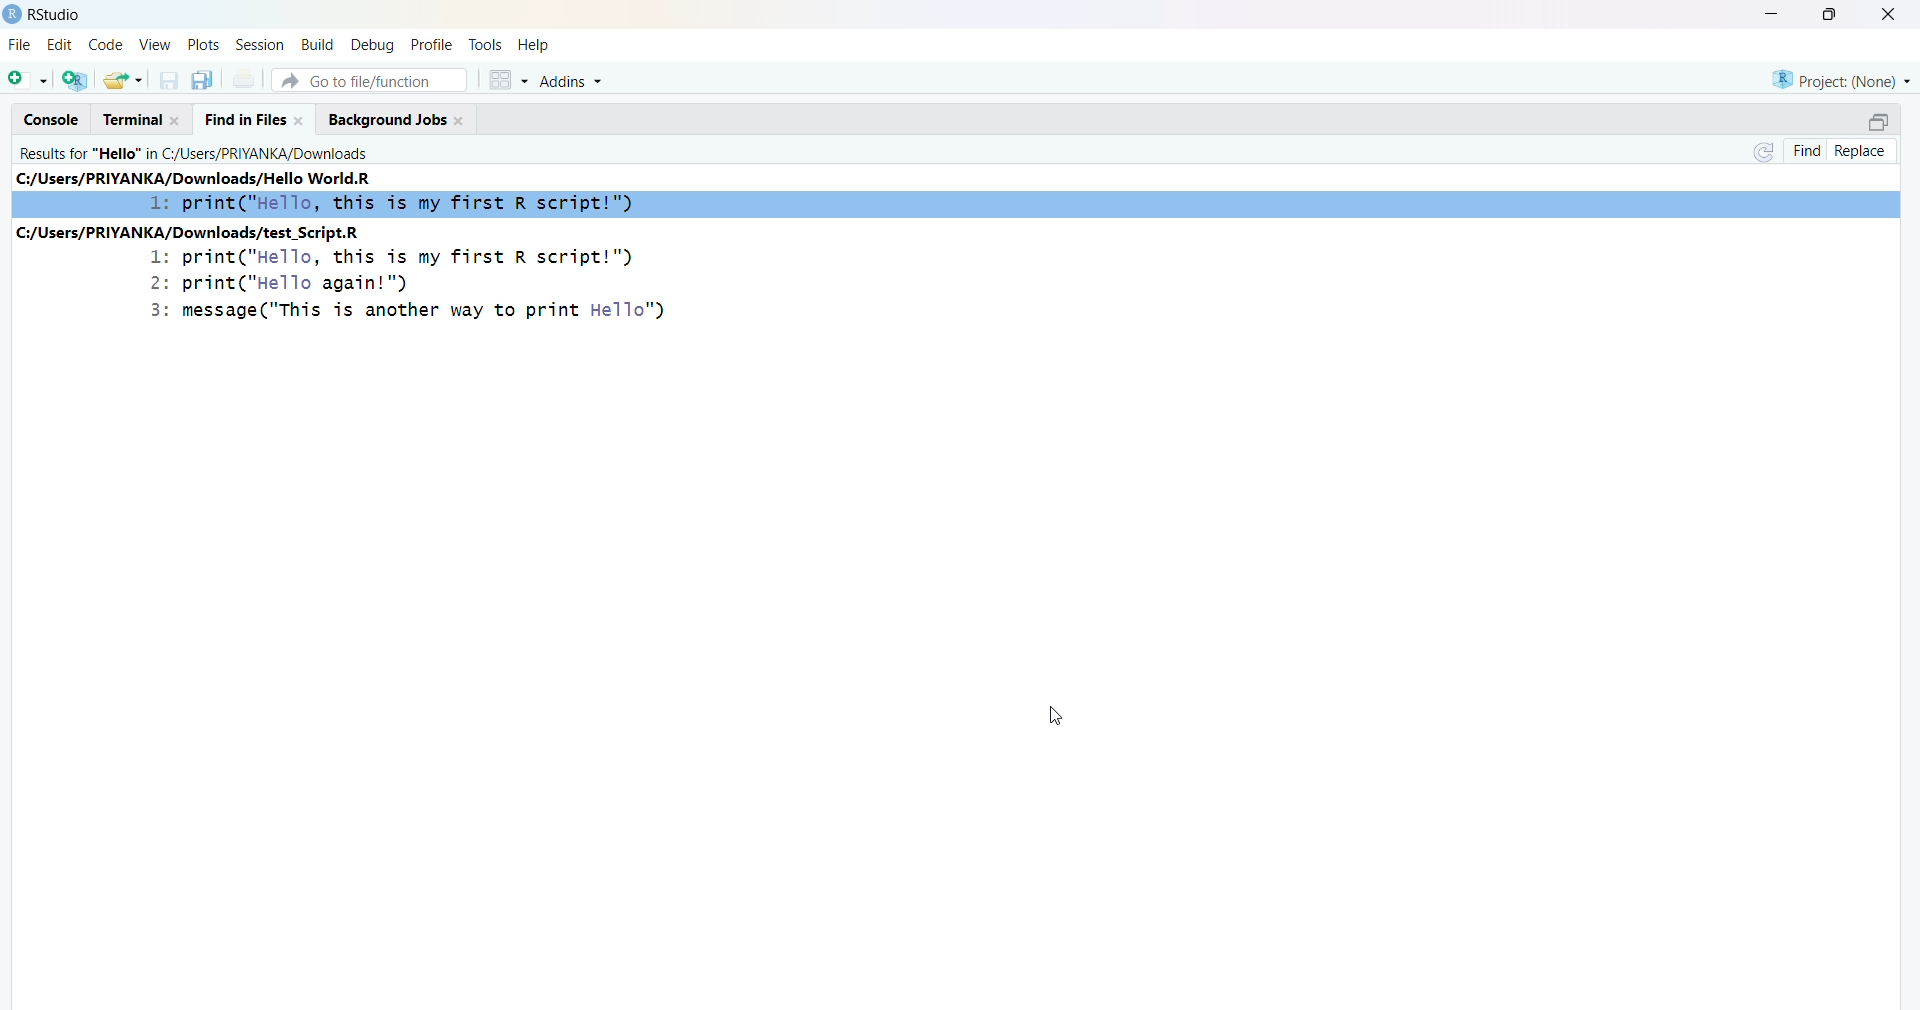 Image resolution: width=1920 pixels, height=1010 pixels. I want to click on add file, so click(77, 80).